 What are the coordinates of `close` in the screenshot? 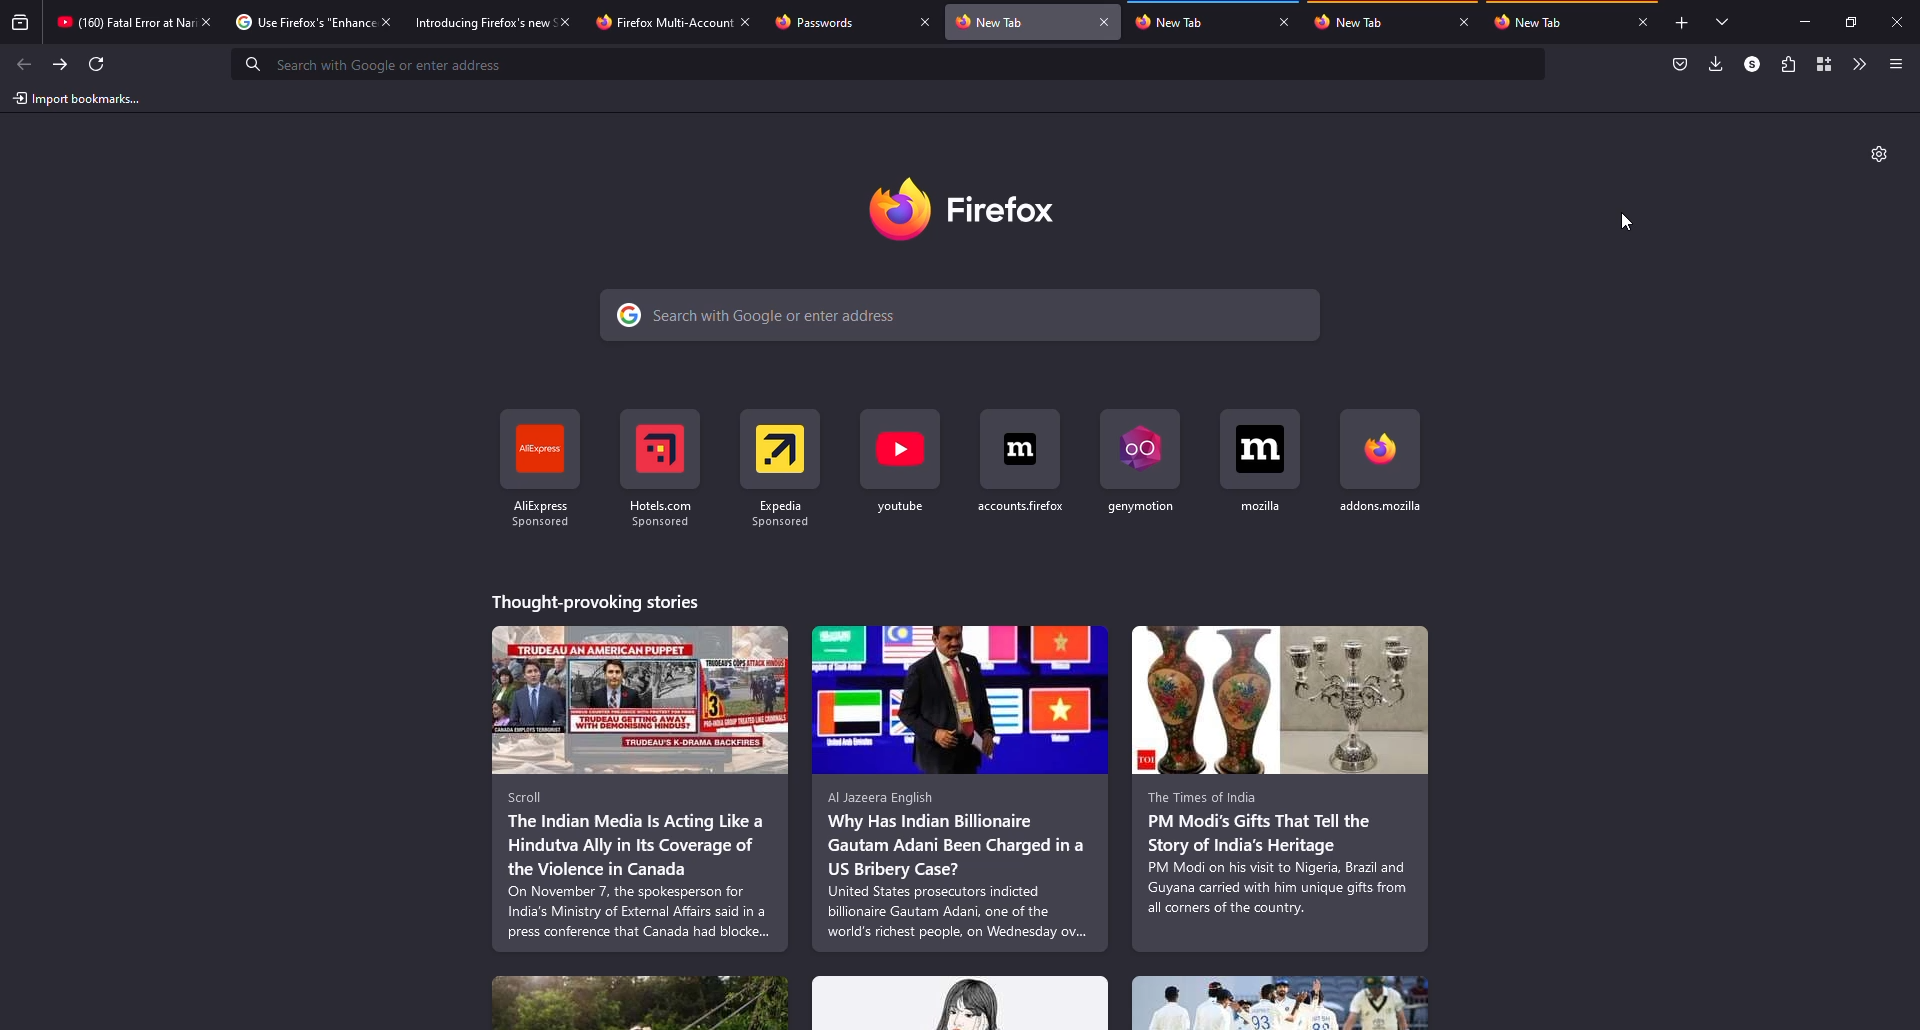 It's located at (1643, 21).